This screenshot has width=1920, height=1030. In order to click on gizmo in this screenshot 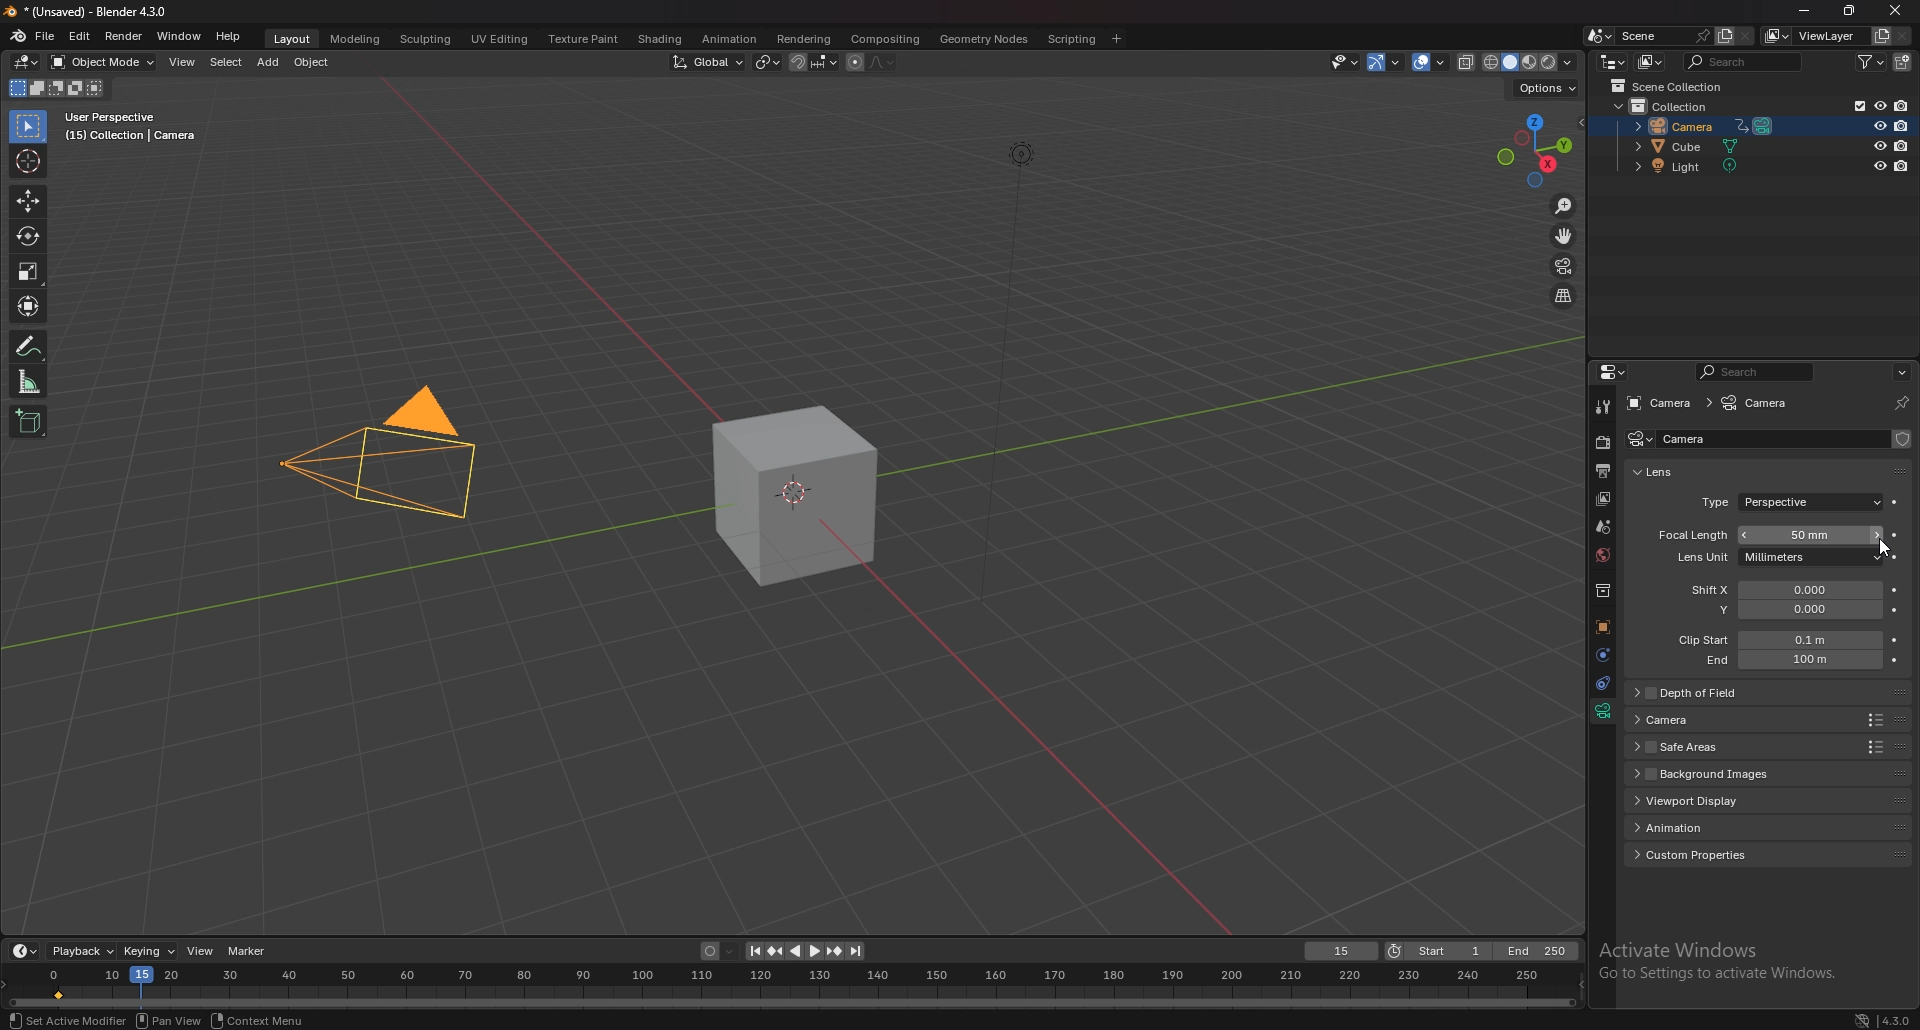, I will do `click(1385, 62)`.